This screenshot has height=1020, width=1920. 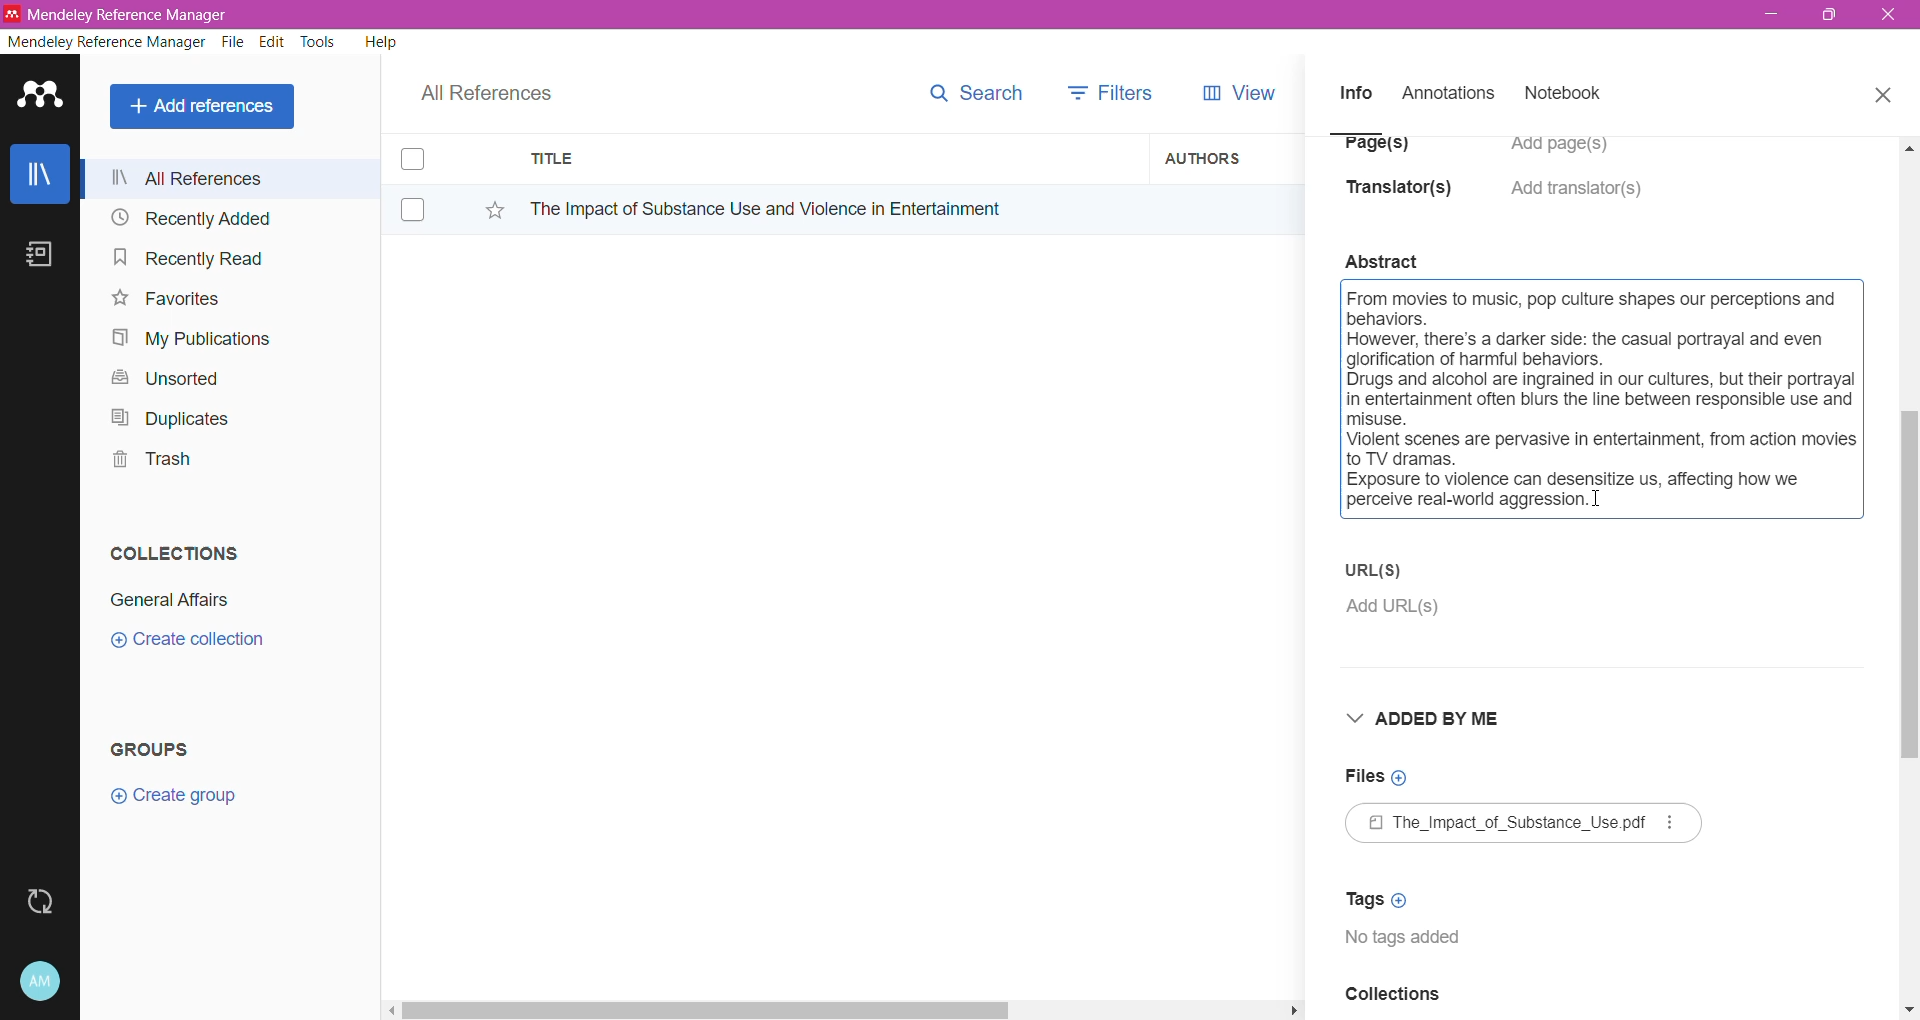 What do you see at coordinates (1355, 92) in the screenshot?
I see `Info` at bounding box center [1355, 92].